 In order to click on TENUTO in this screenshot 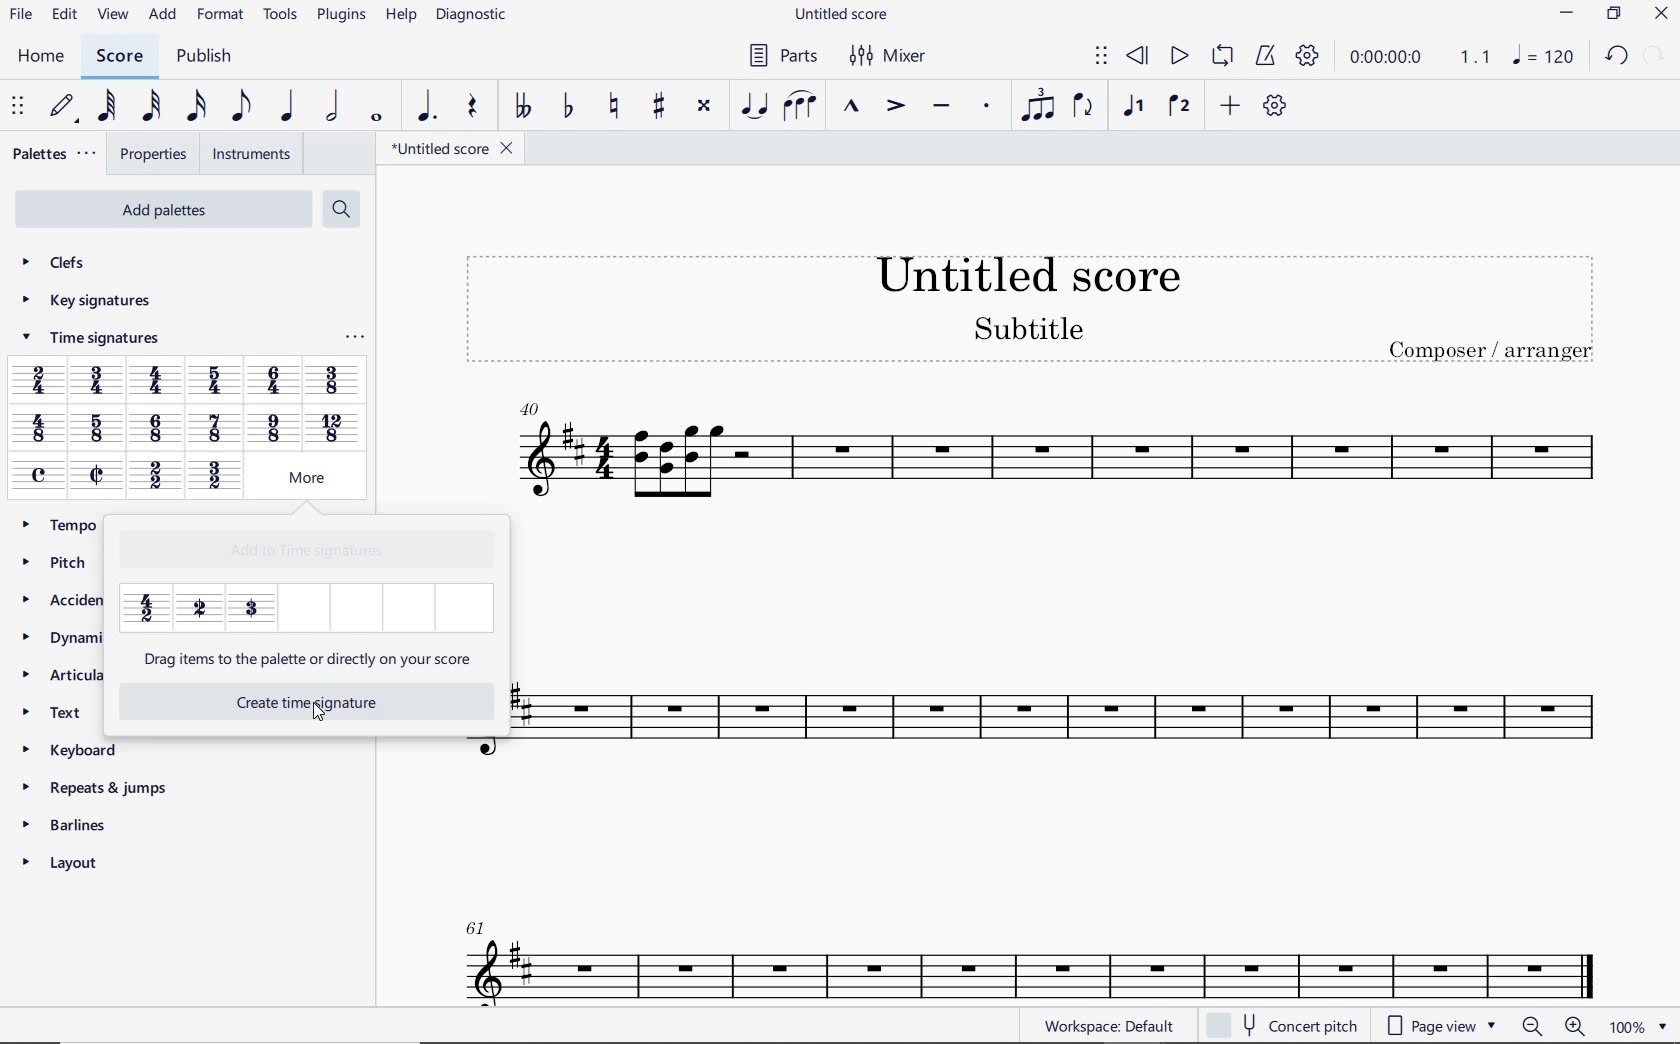, I will do `click(940, 107)`.